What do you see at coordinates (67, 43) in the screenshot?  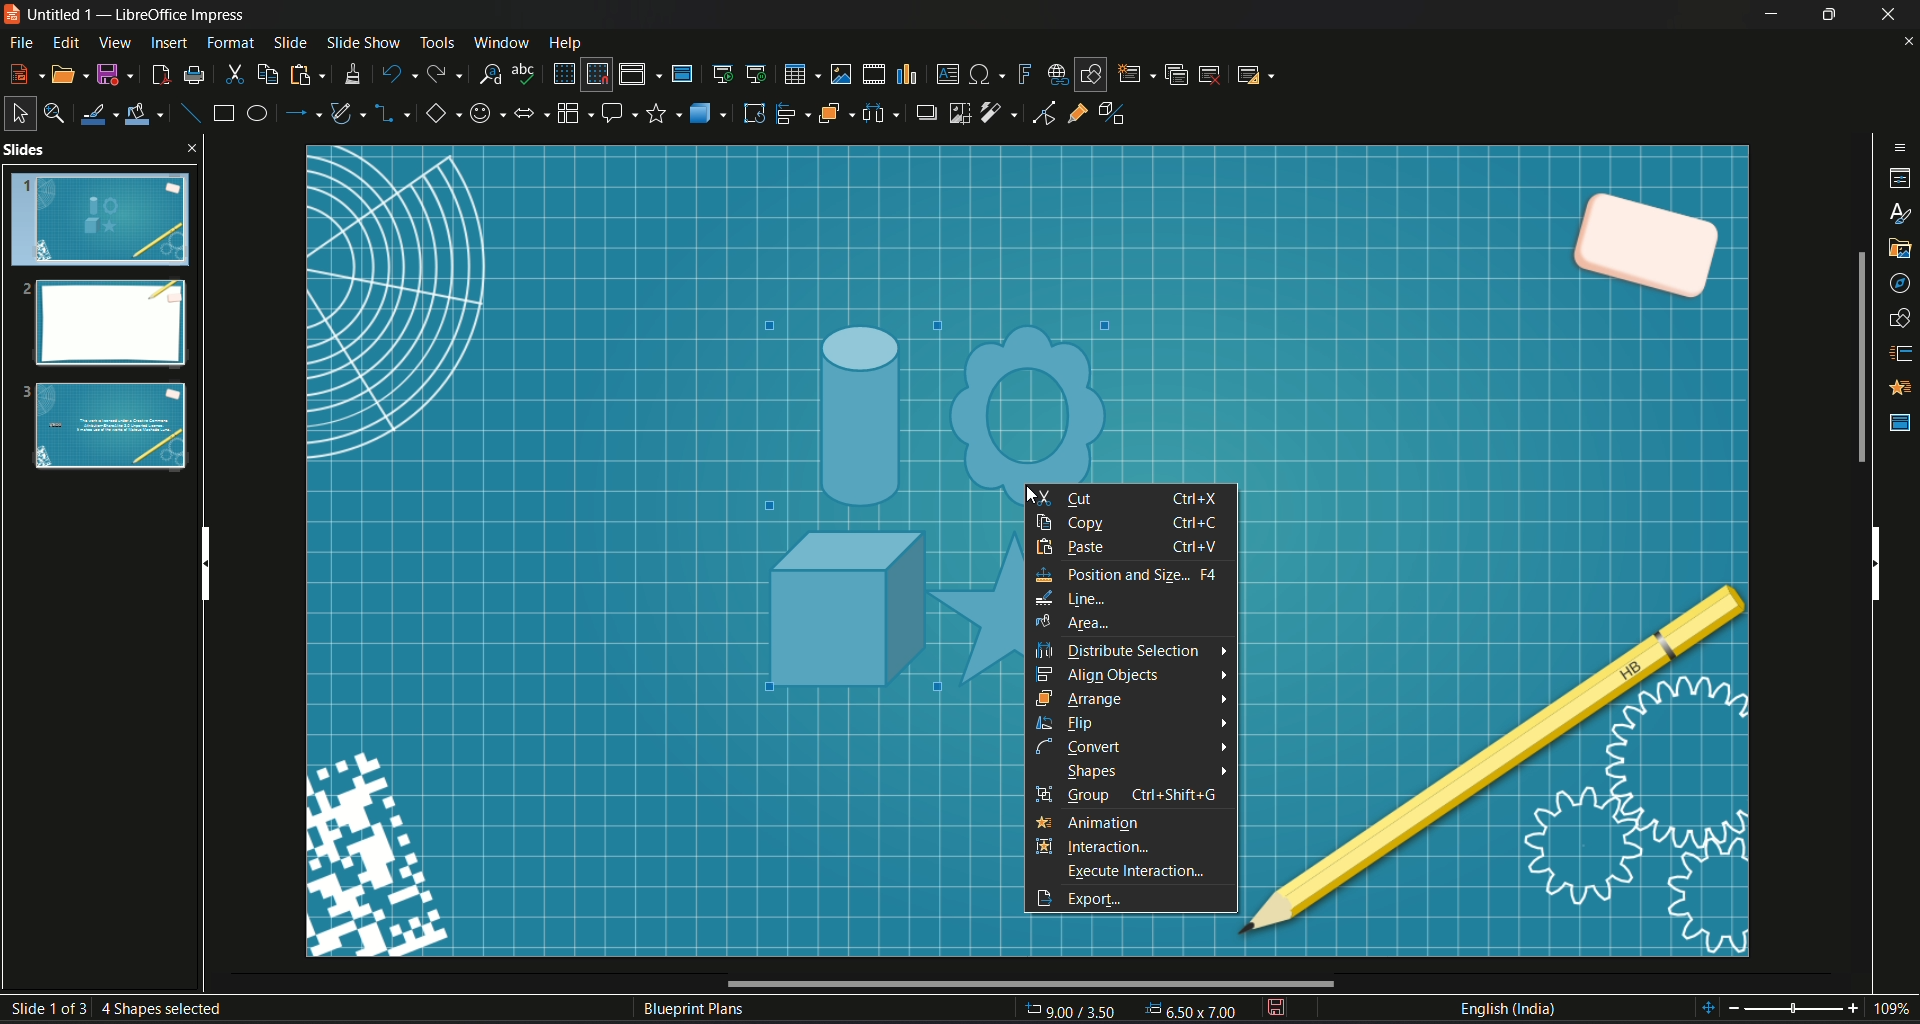 I see `Edit` at bounding box center [67, 43].